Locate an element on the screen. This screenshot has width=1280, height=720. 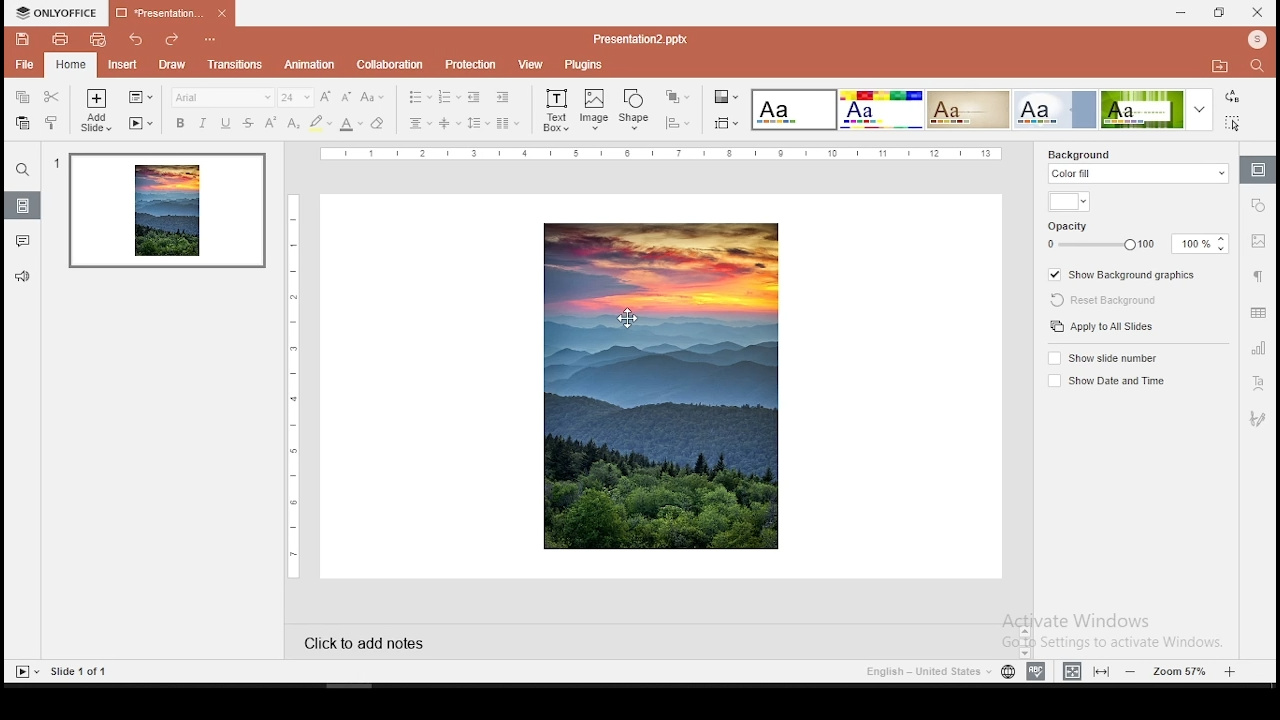
chart settings is located at coordinates (1257, 352).